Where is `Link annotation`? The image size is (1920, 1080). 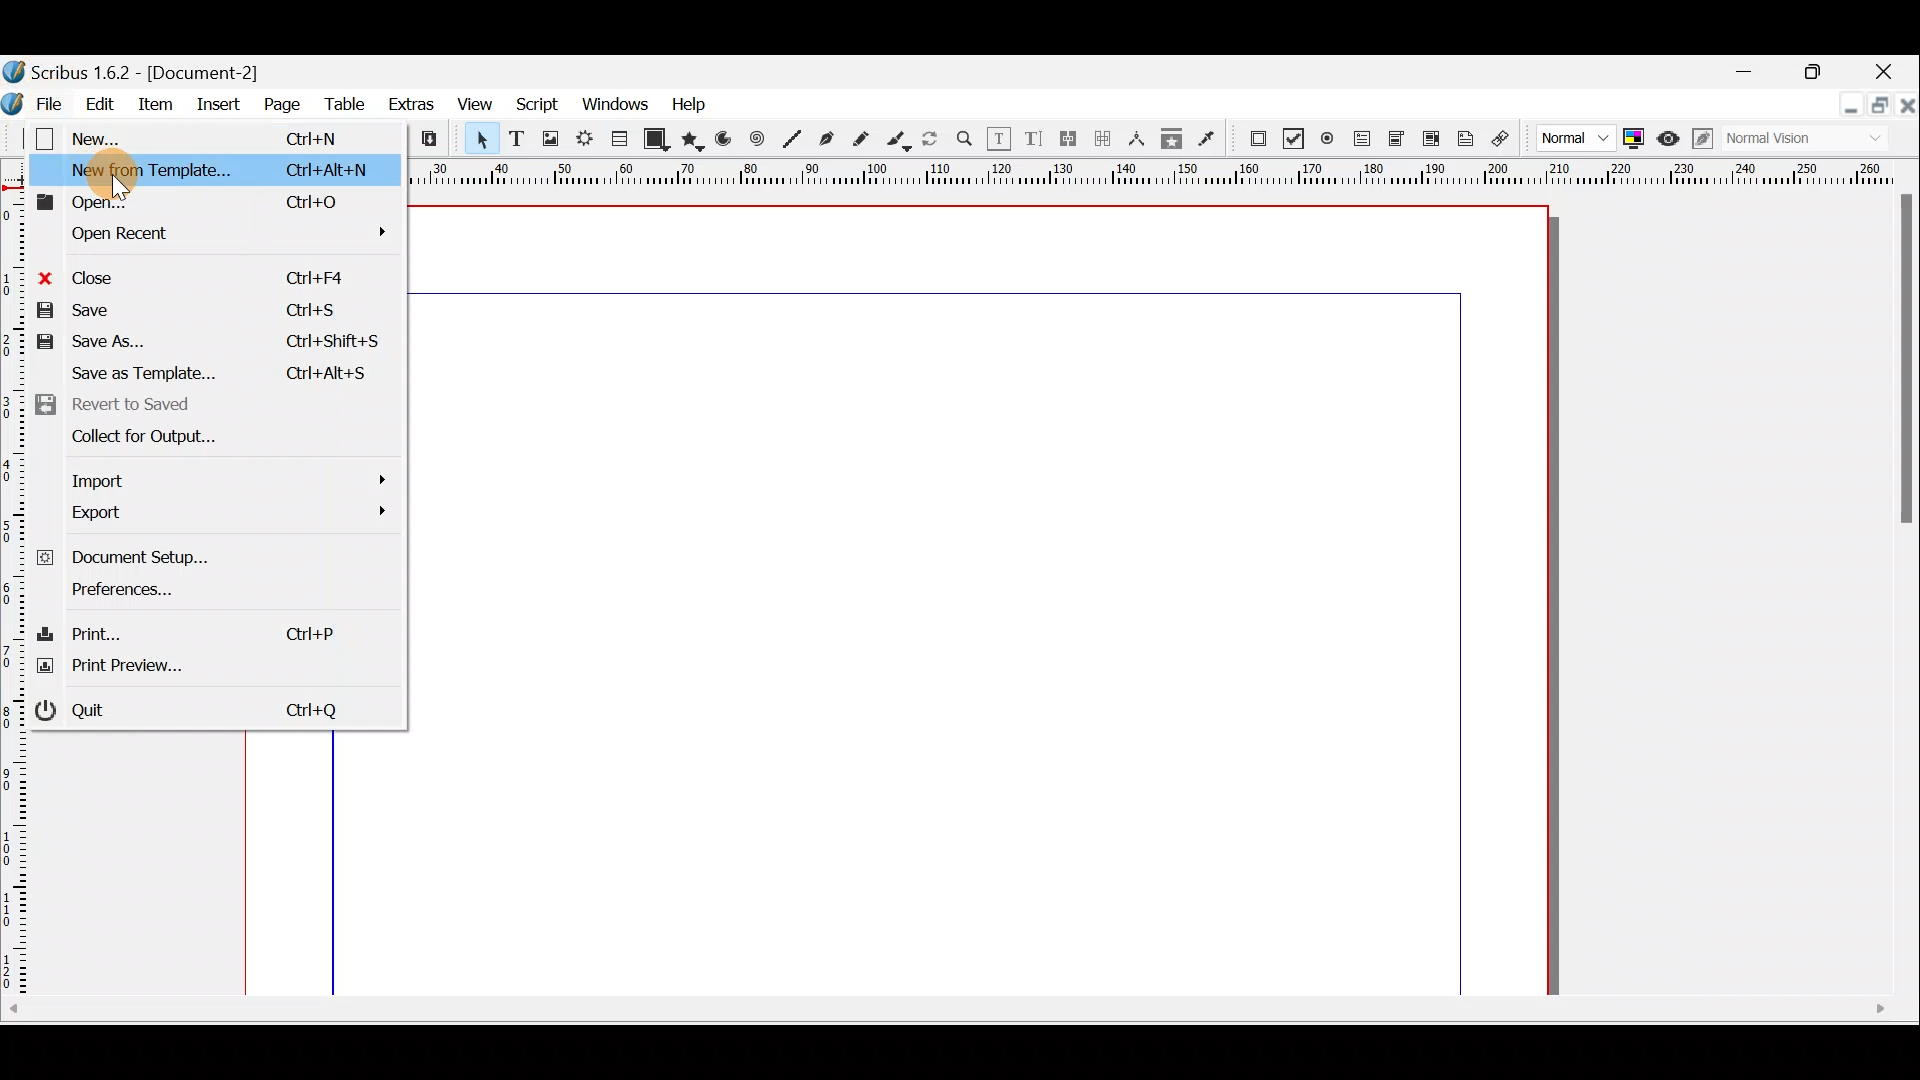
Link annotation is located at coordinates (1499, 140).